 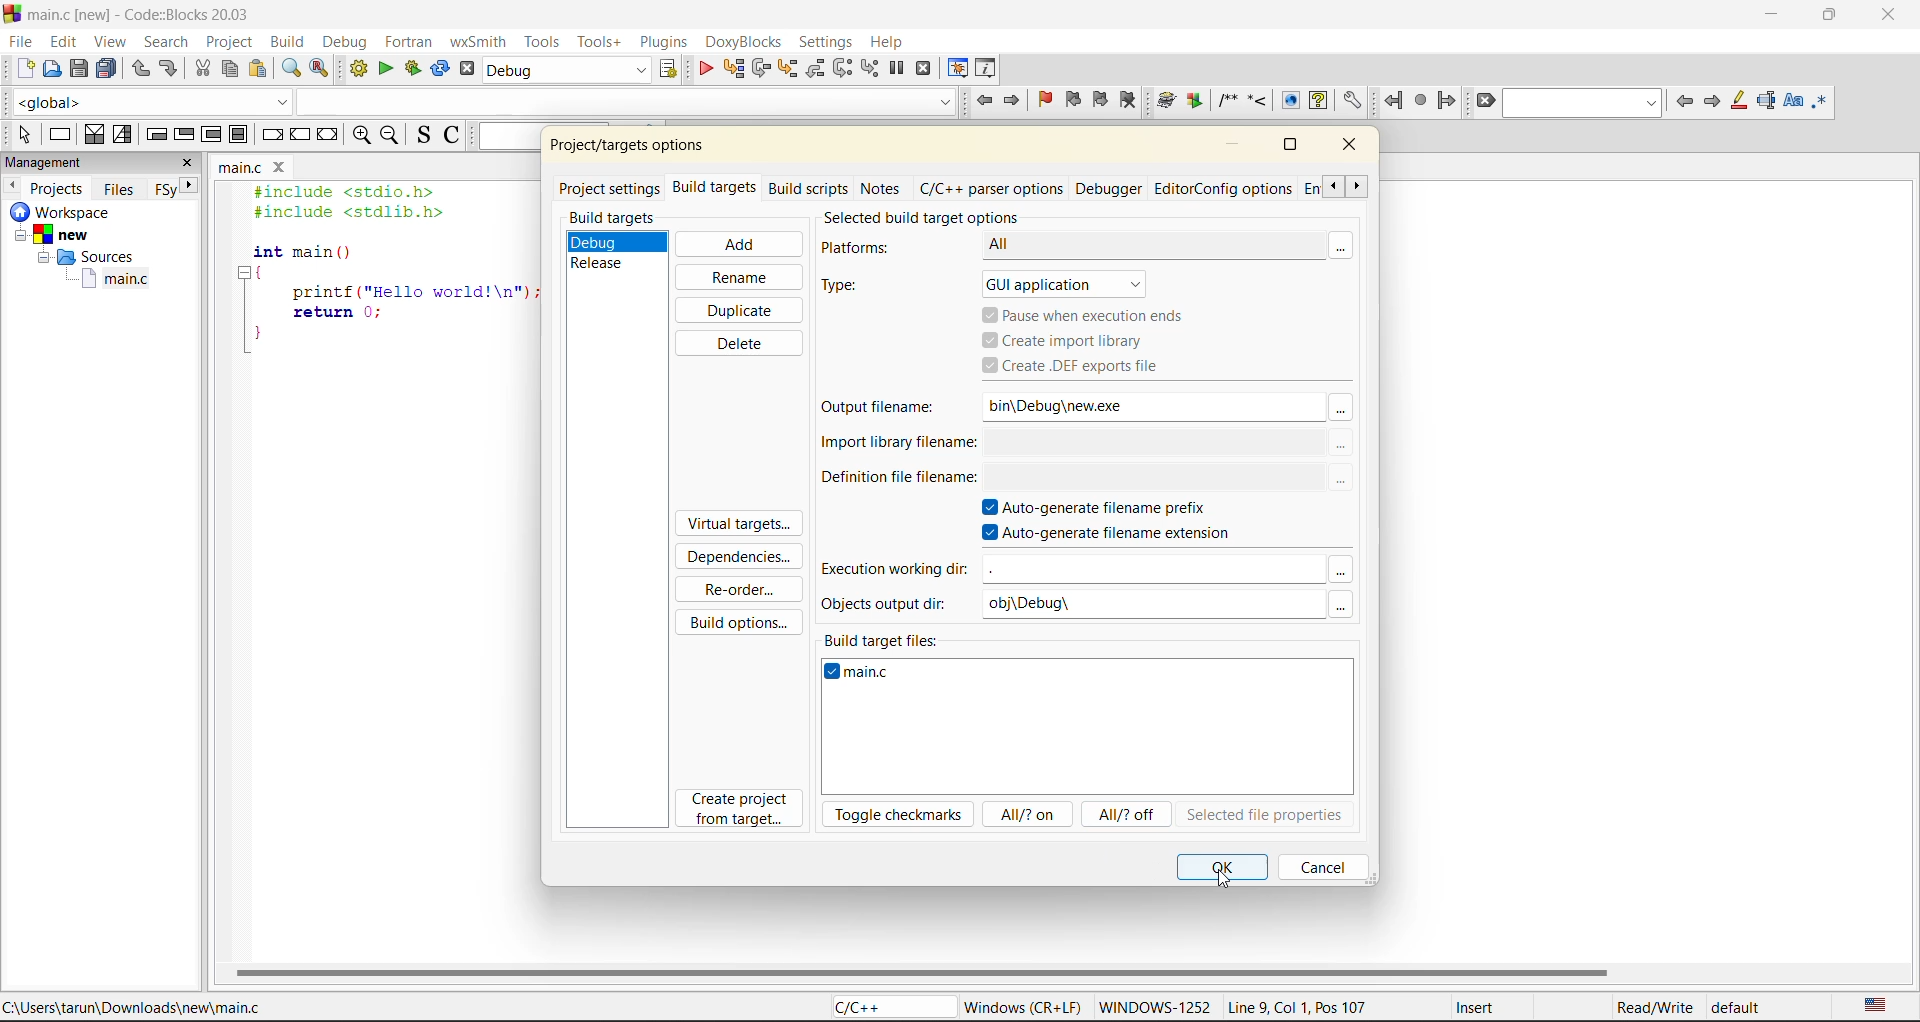 What do you see at coordinates (144, 13) in the screenshot?
I see `main.c [new] - Code::Blocks 20.03` at bounding box center [144, 13].